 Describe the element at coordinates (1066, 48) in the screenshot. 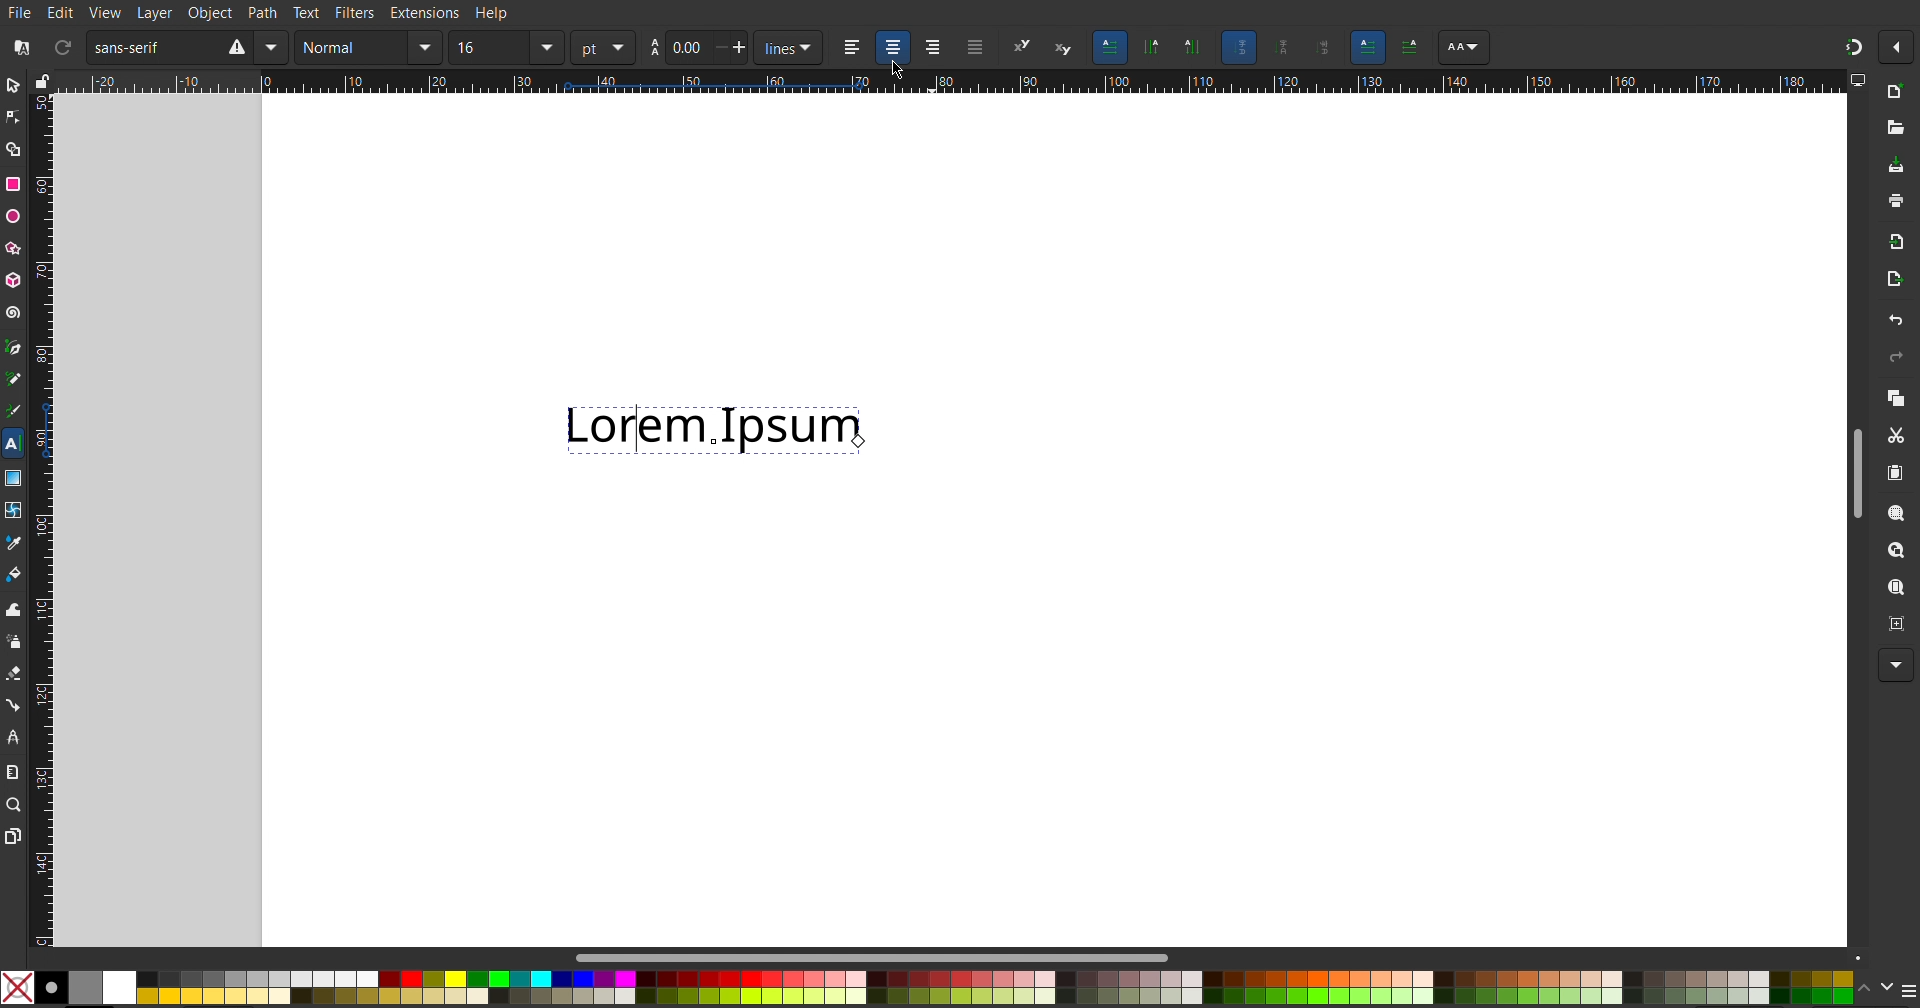

I see `subscript` at that location.